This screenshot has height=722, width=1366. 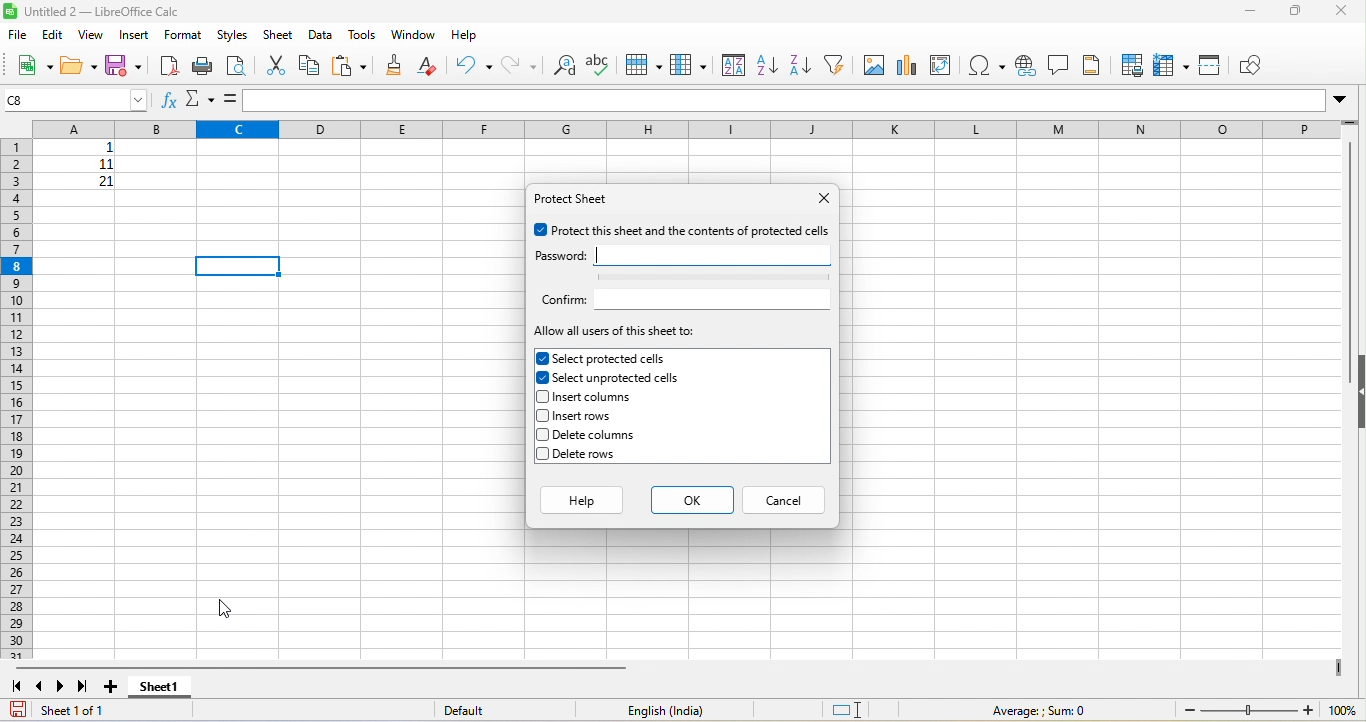 I want to click on chart, so click(x=907, y=65).